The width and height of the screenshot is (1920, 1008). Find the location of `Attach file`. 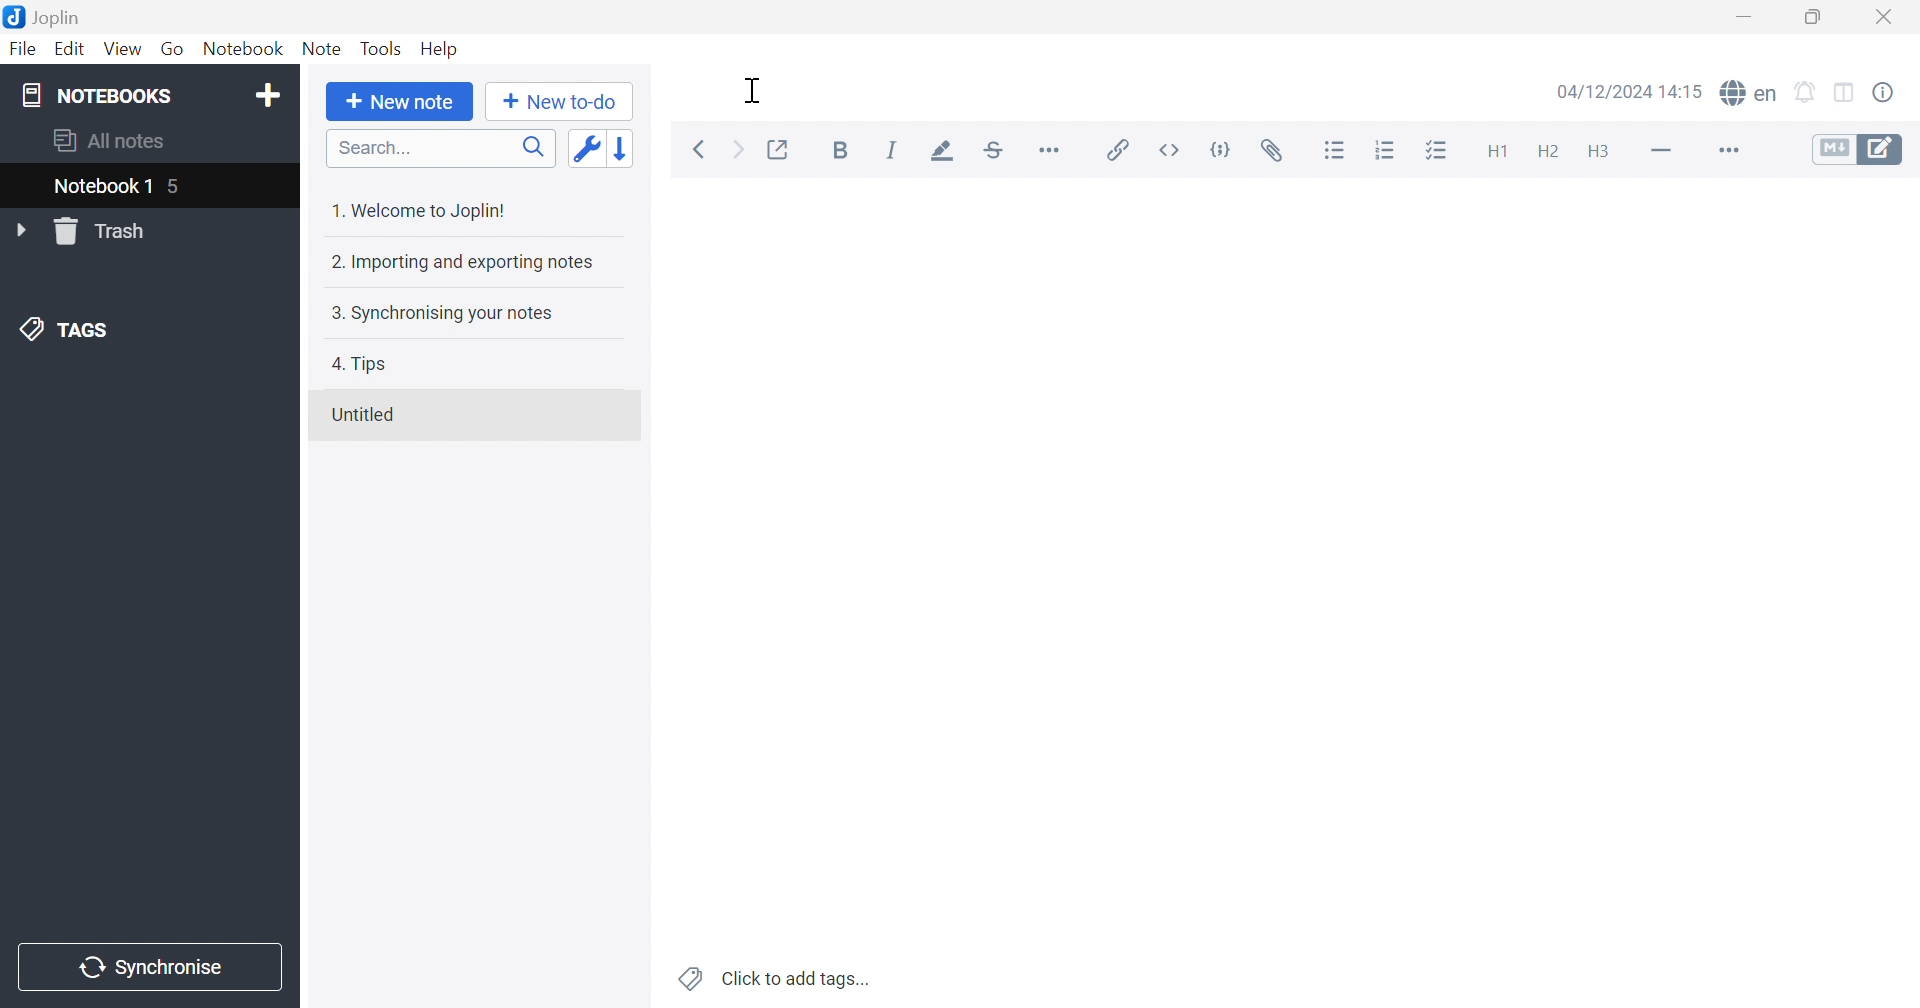

Attach file is located at coordinates (1272, 151).